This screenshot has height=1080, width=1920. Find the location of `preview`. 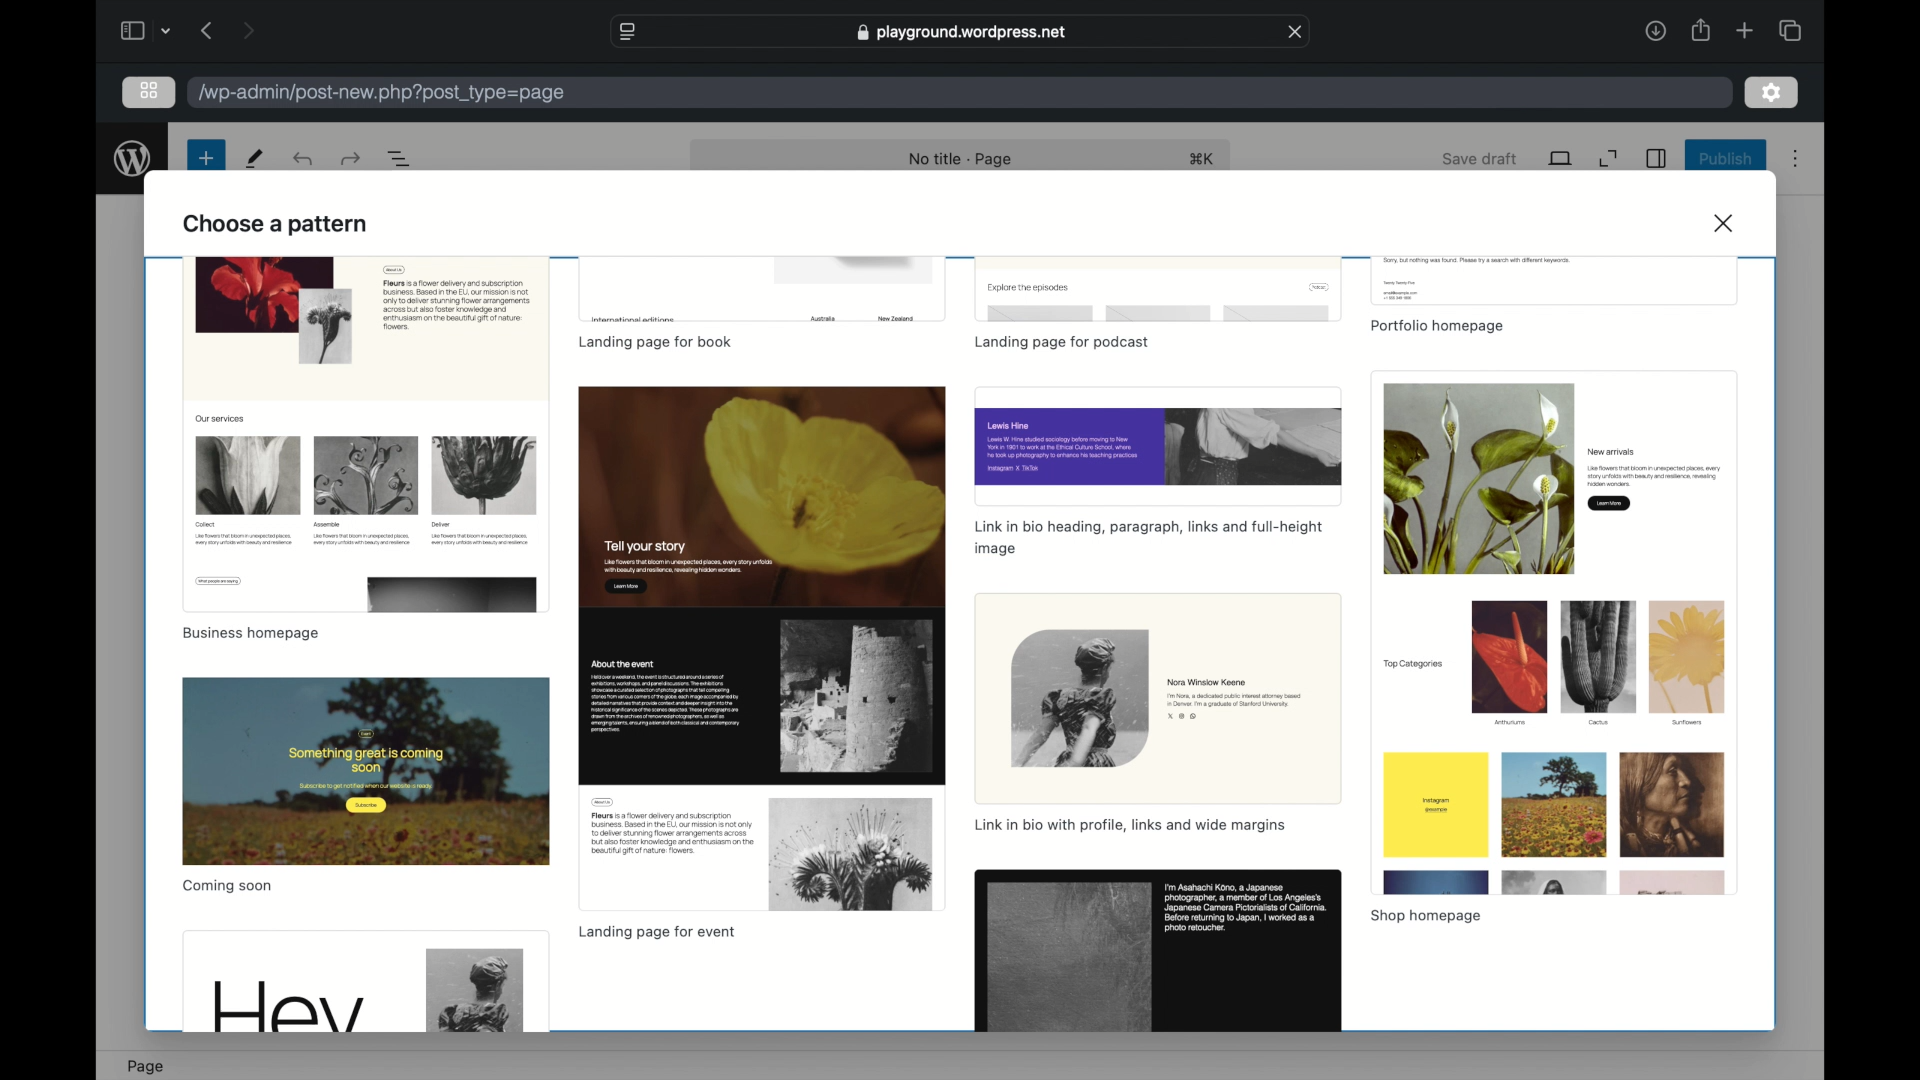

preview is located at coordinates (761, 289).